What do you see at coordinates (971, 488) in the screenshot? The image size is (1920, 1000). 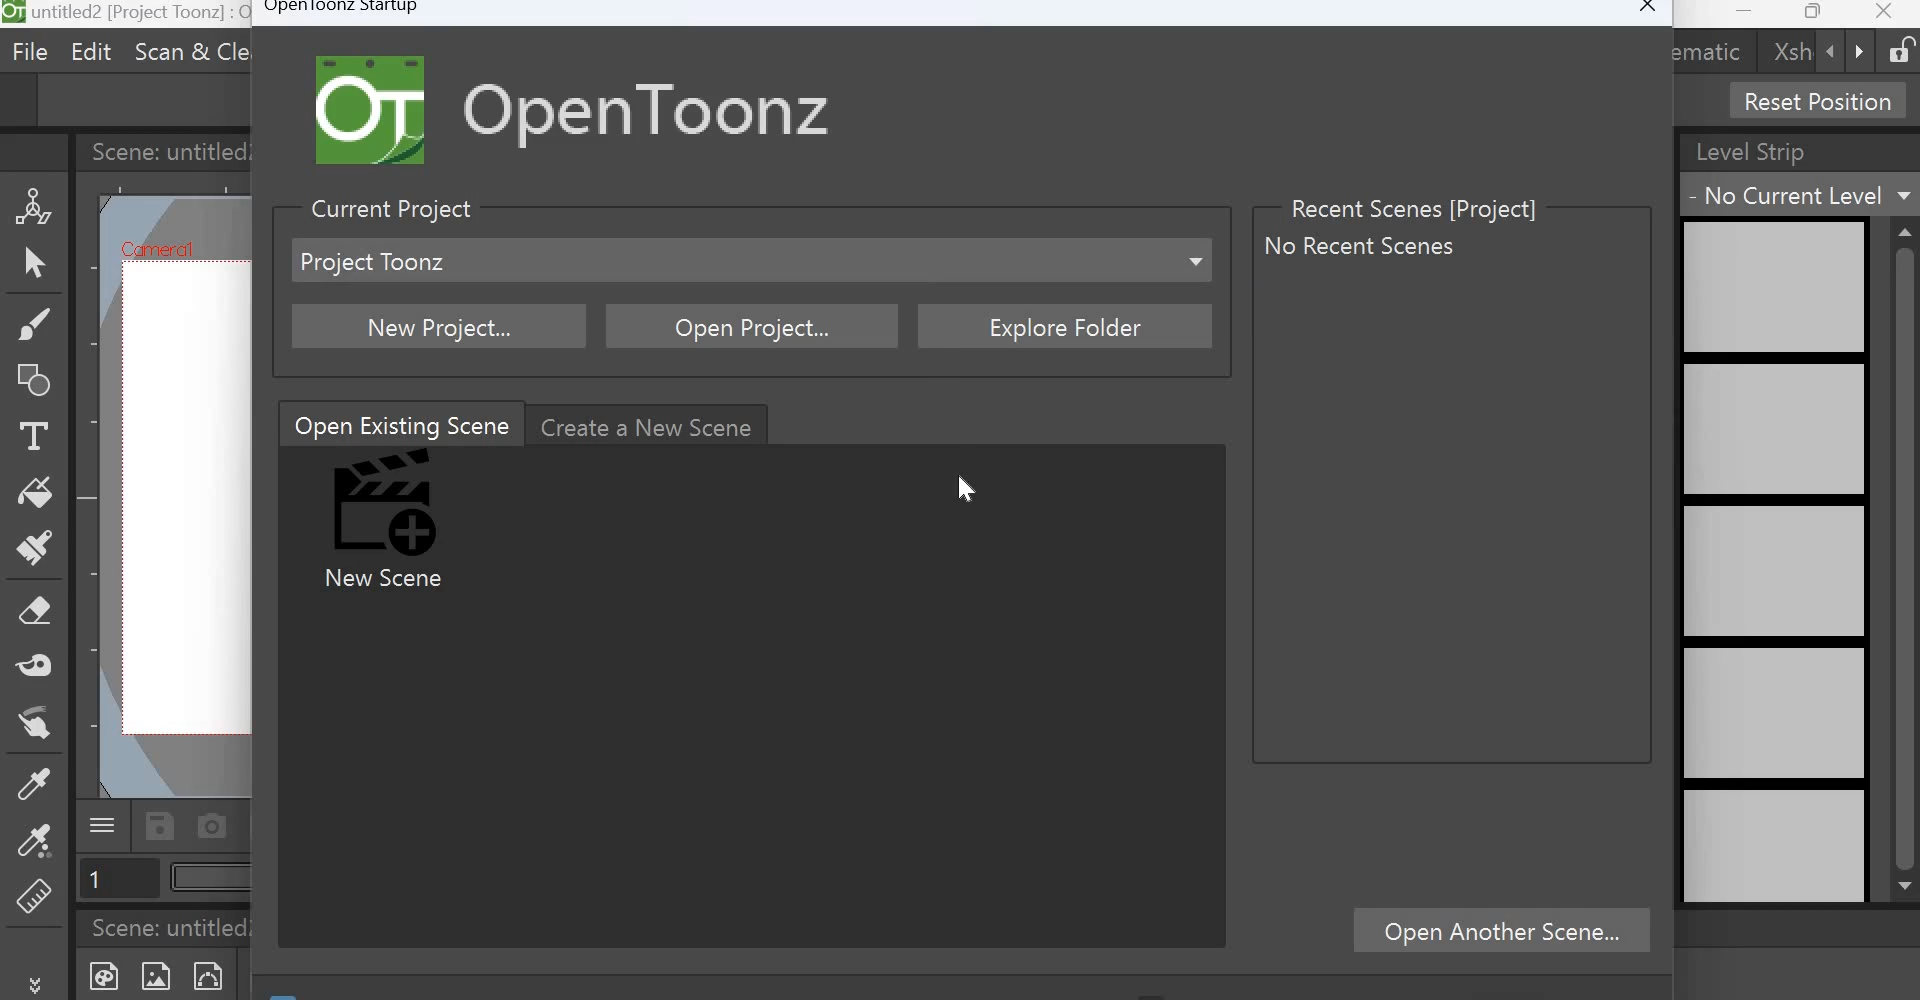 I see `Cursor` at bounding box center [971, 488].